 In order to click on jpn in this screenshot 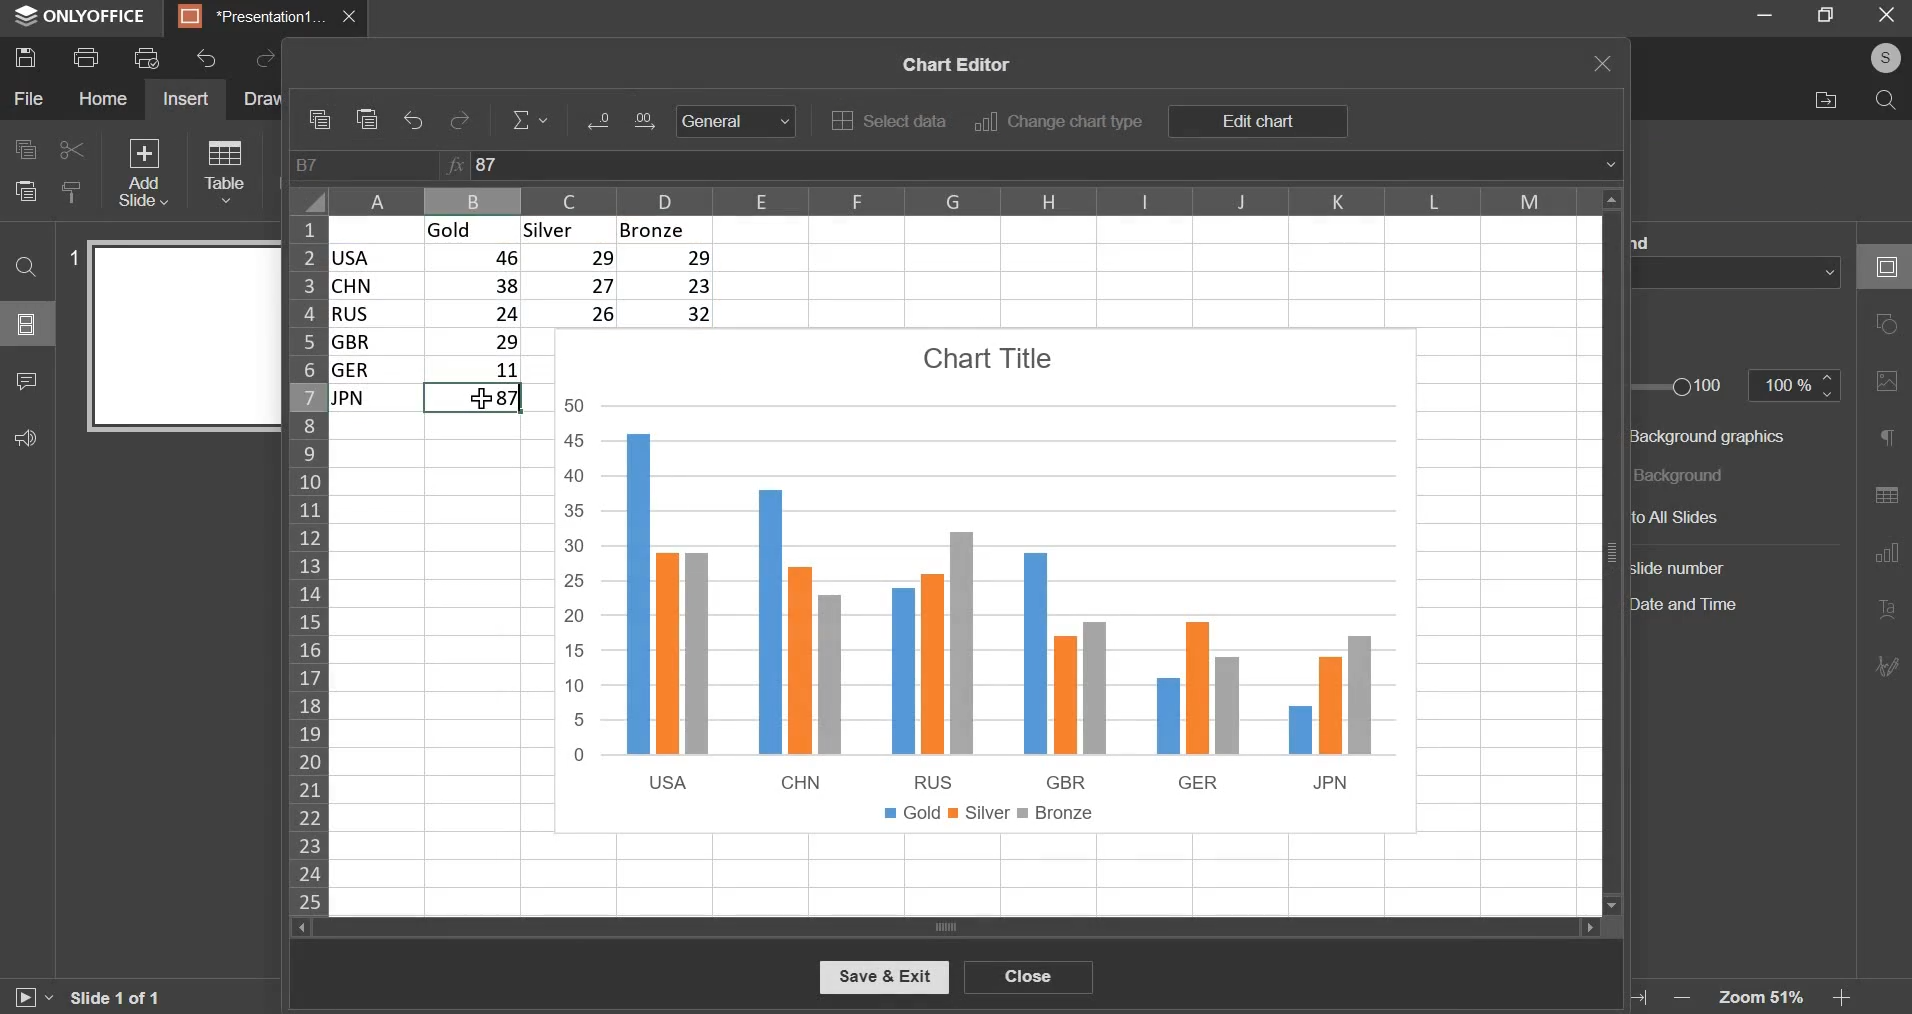, I will do `click(375, 404)`.